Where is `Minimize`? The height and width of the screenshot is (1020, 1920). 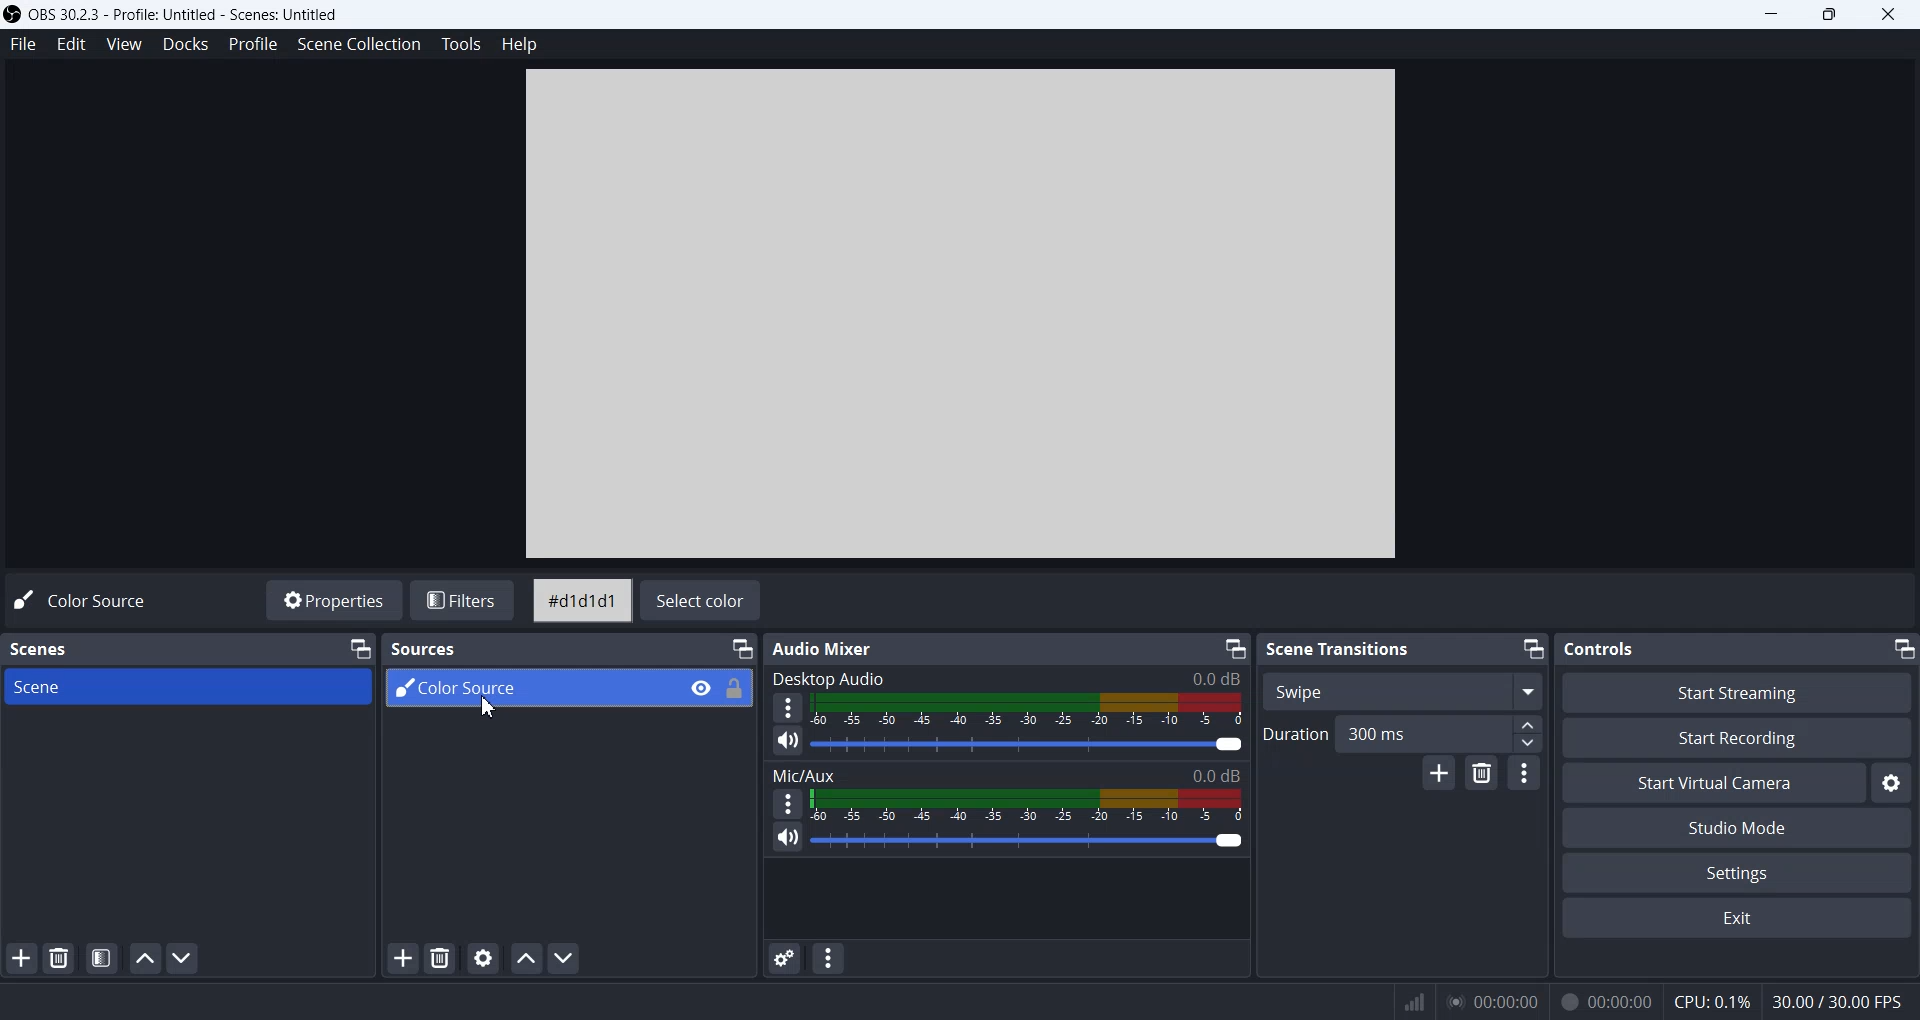
Minimize is located at coordinates (741, 645).